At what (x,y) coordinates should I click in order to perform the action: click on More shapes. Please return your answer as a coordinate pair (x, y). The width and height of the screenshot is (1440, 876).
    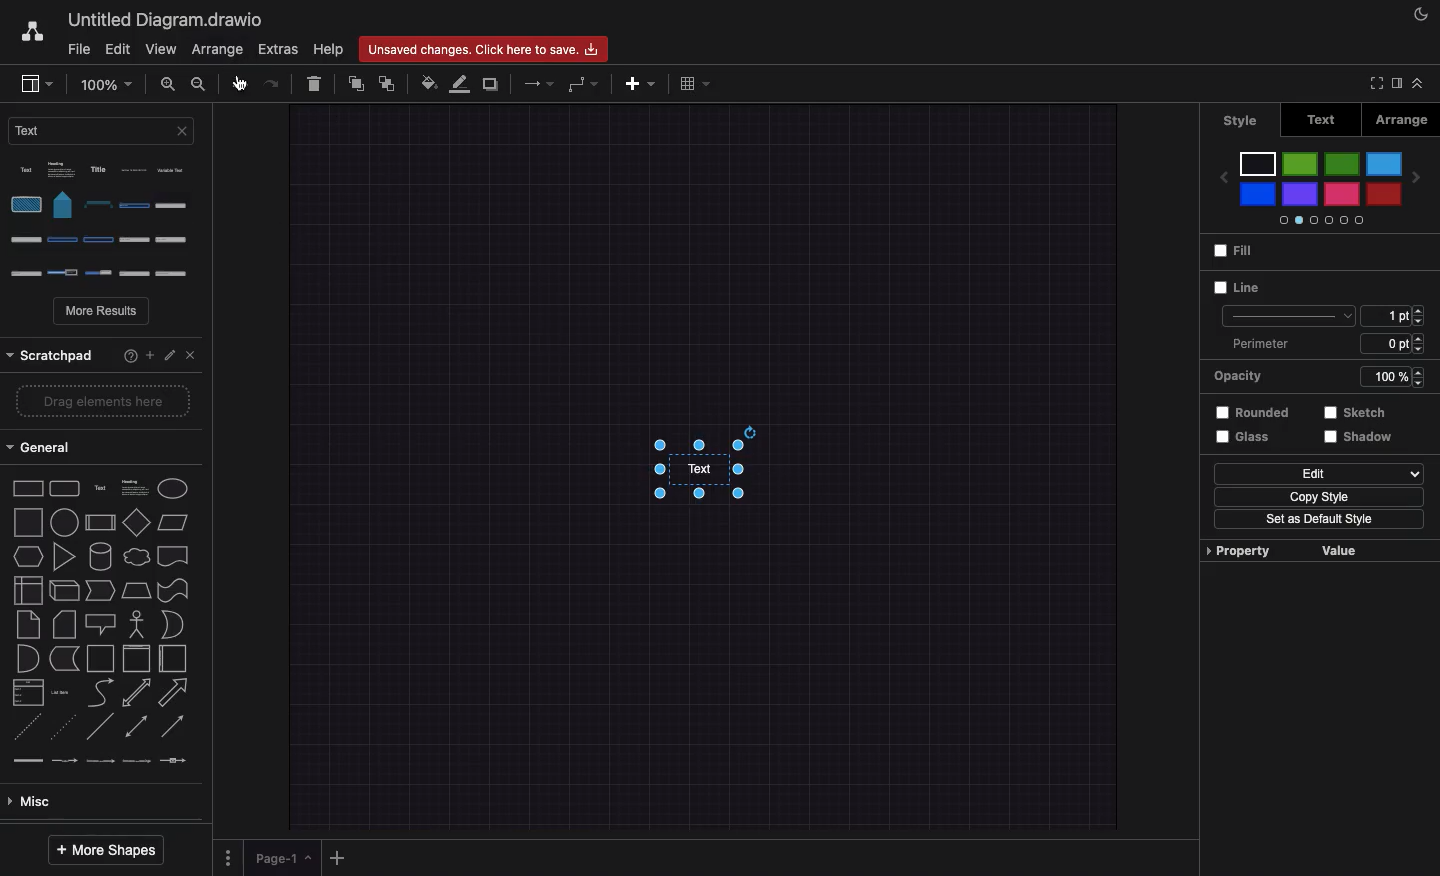
    Looking at the image, I should click on (104, 850).